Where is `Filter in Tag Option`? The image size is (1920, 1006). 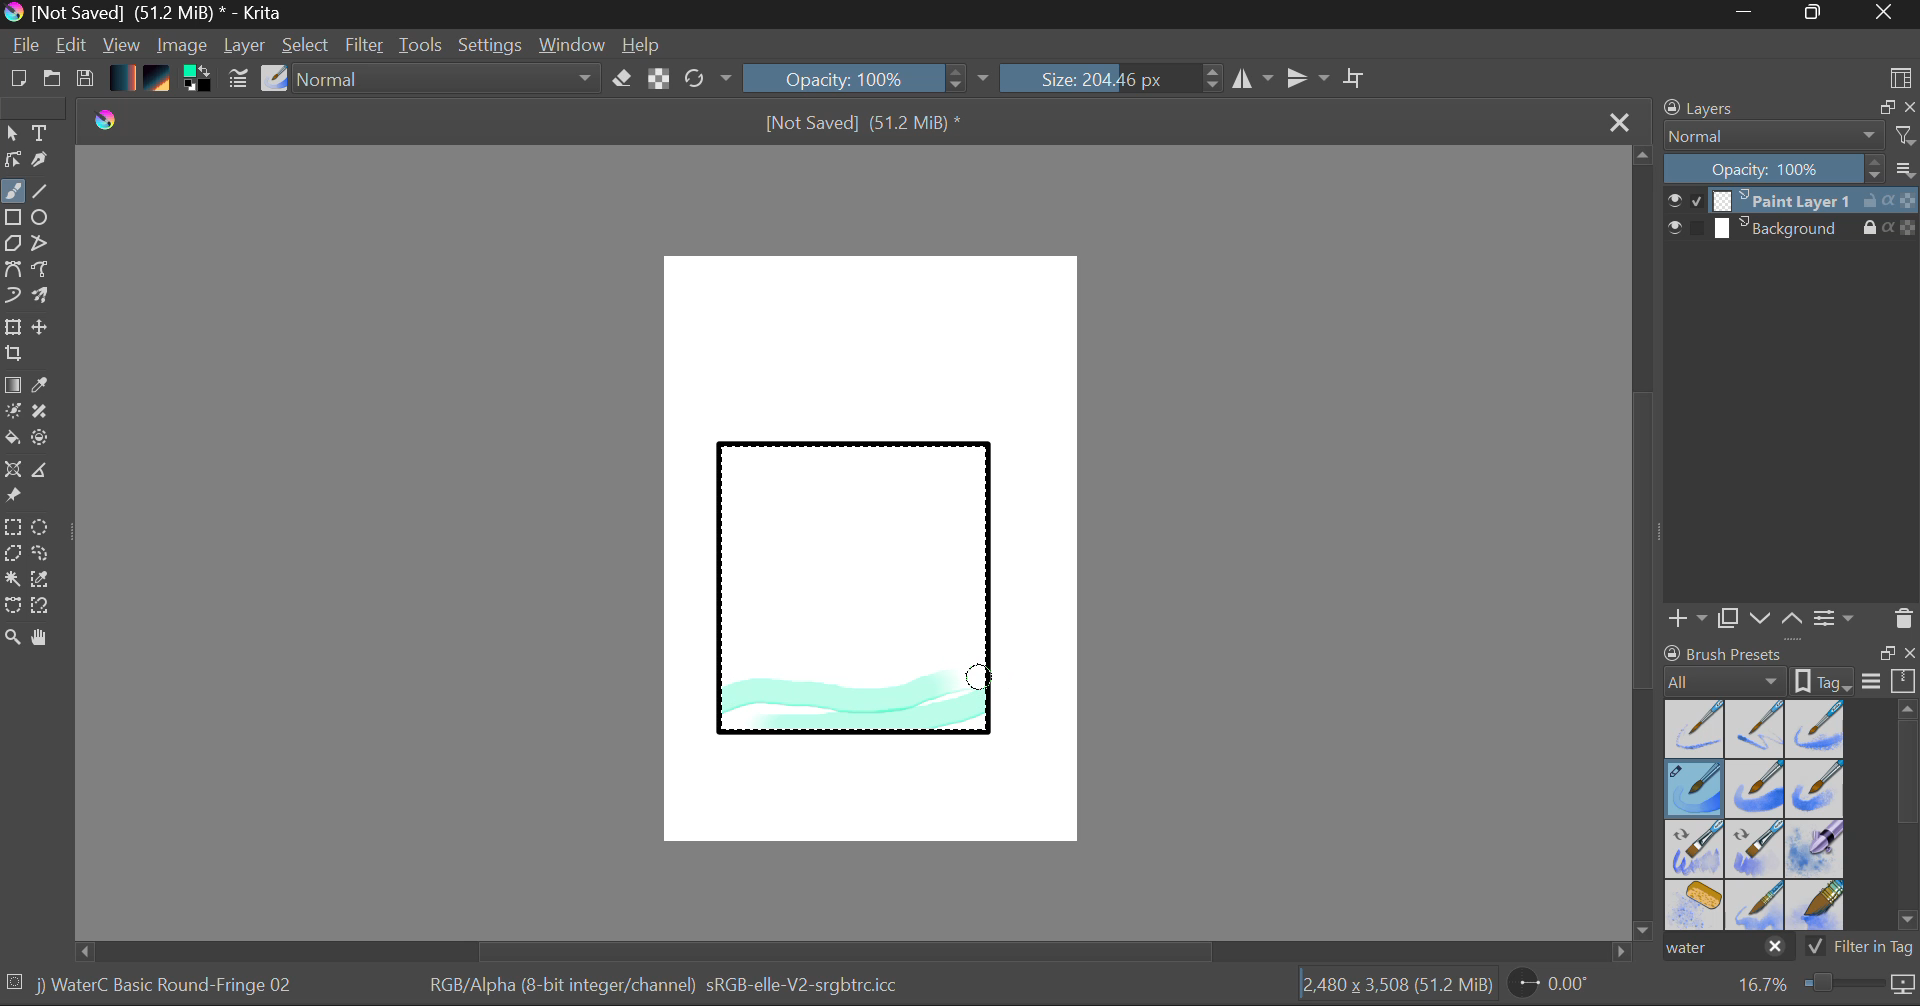 Filter in Tag Option is located at coordinates (1861, 949).